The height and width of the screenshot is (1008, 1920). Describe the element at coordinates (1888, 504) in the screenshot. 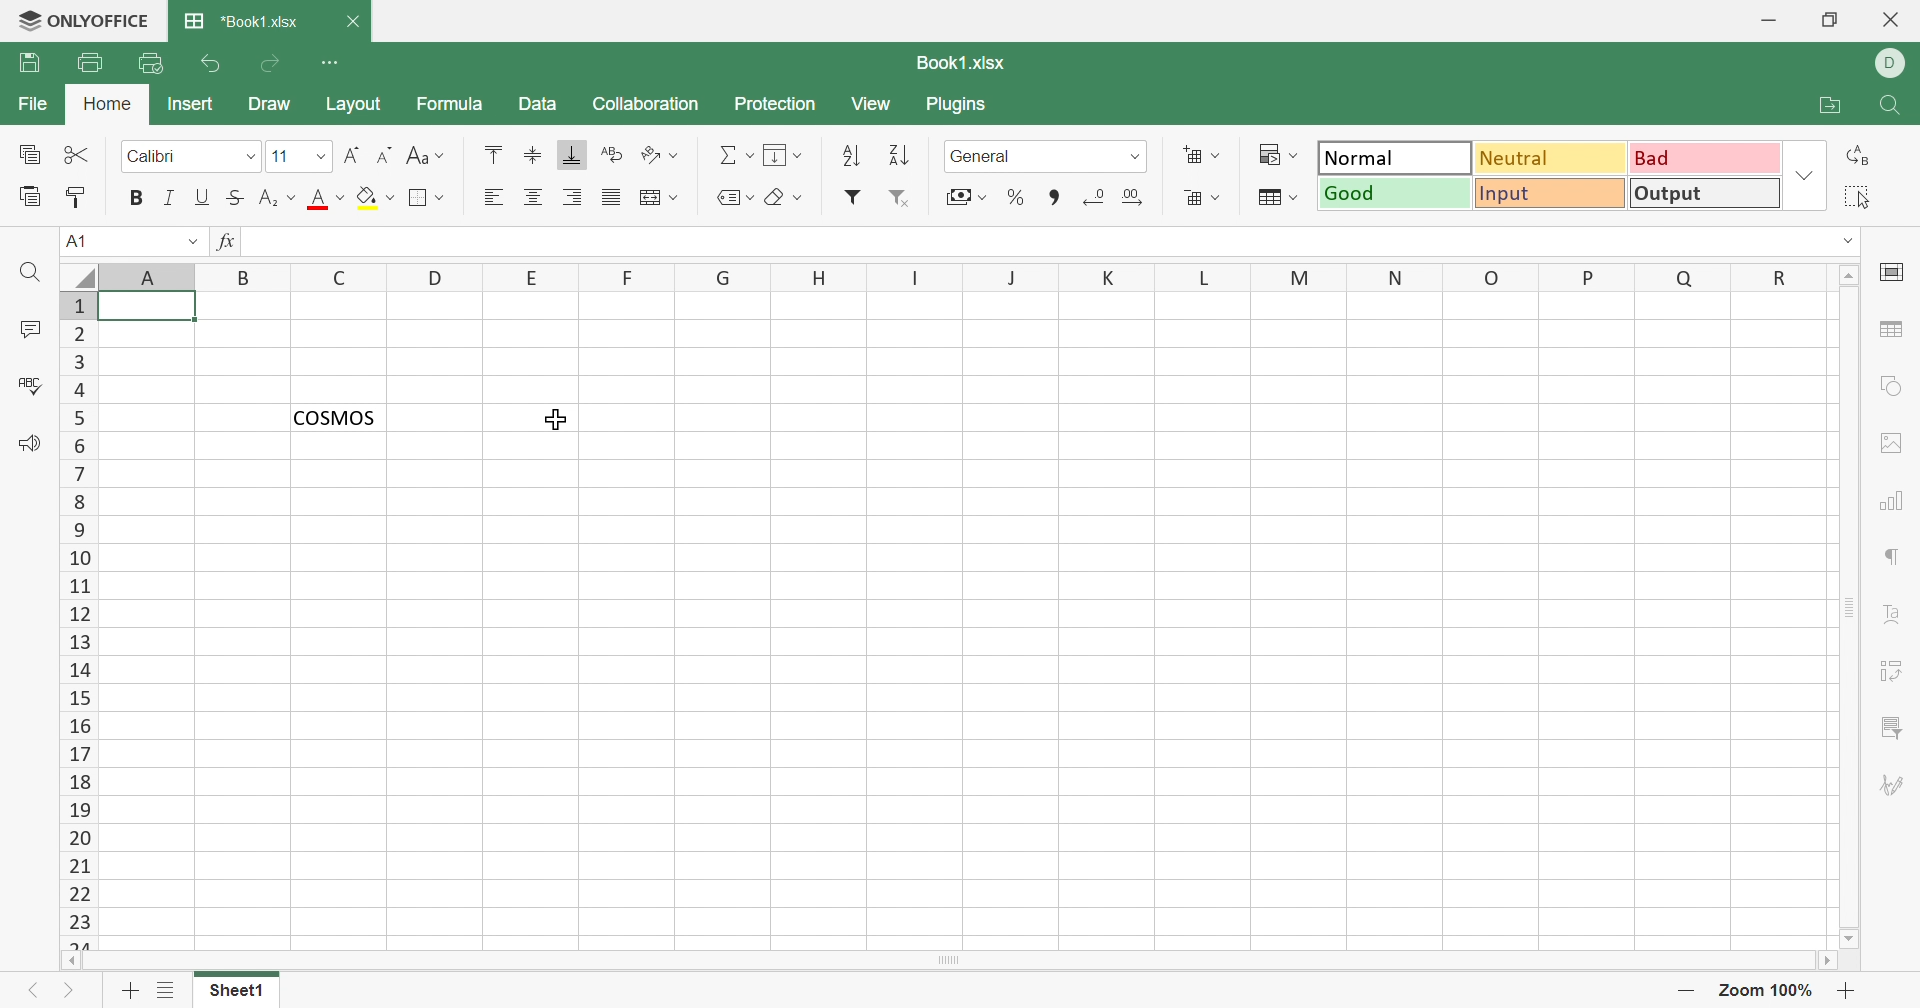

I see `Chart settings` at that location.